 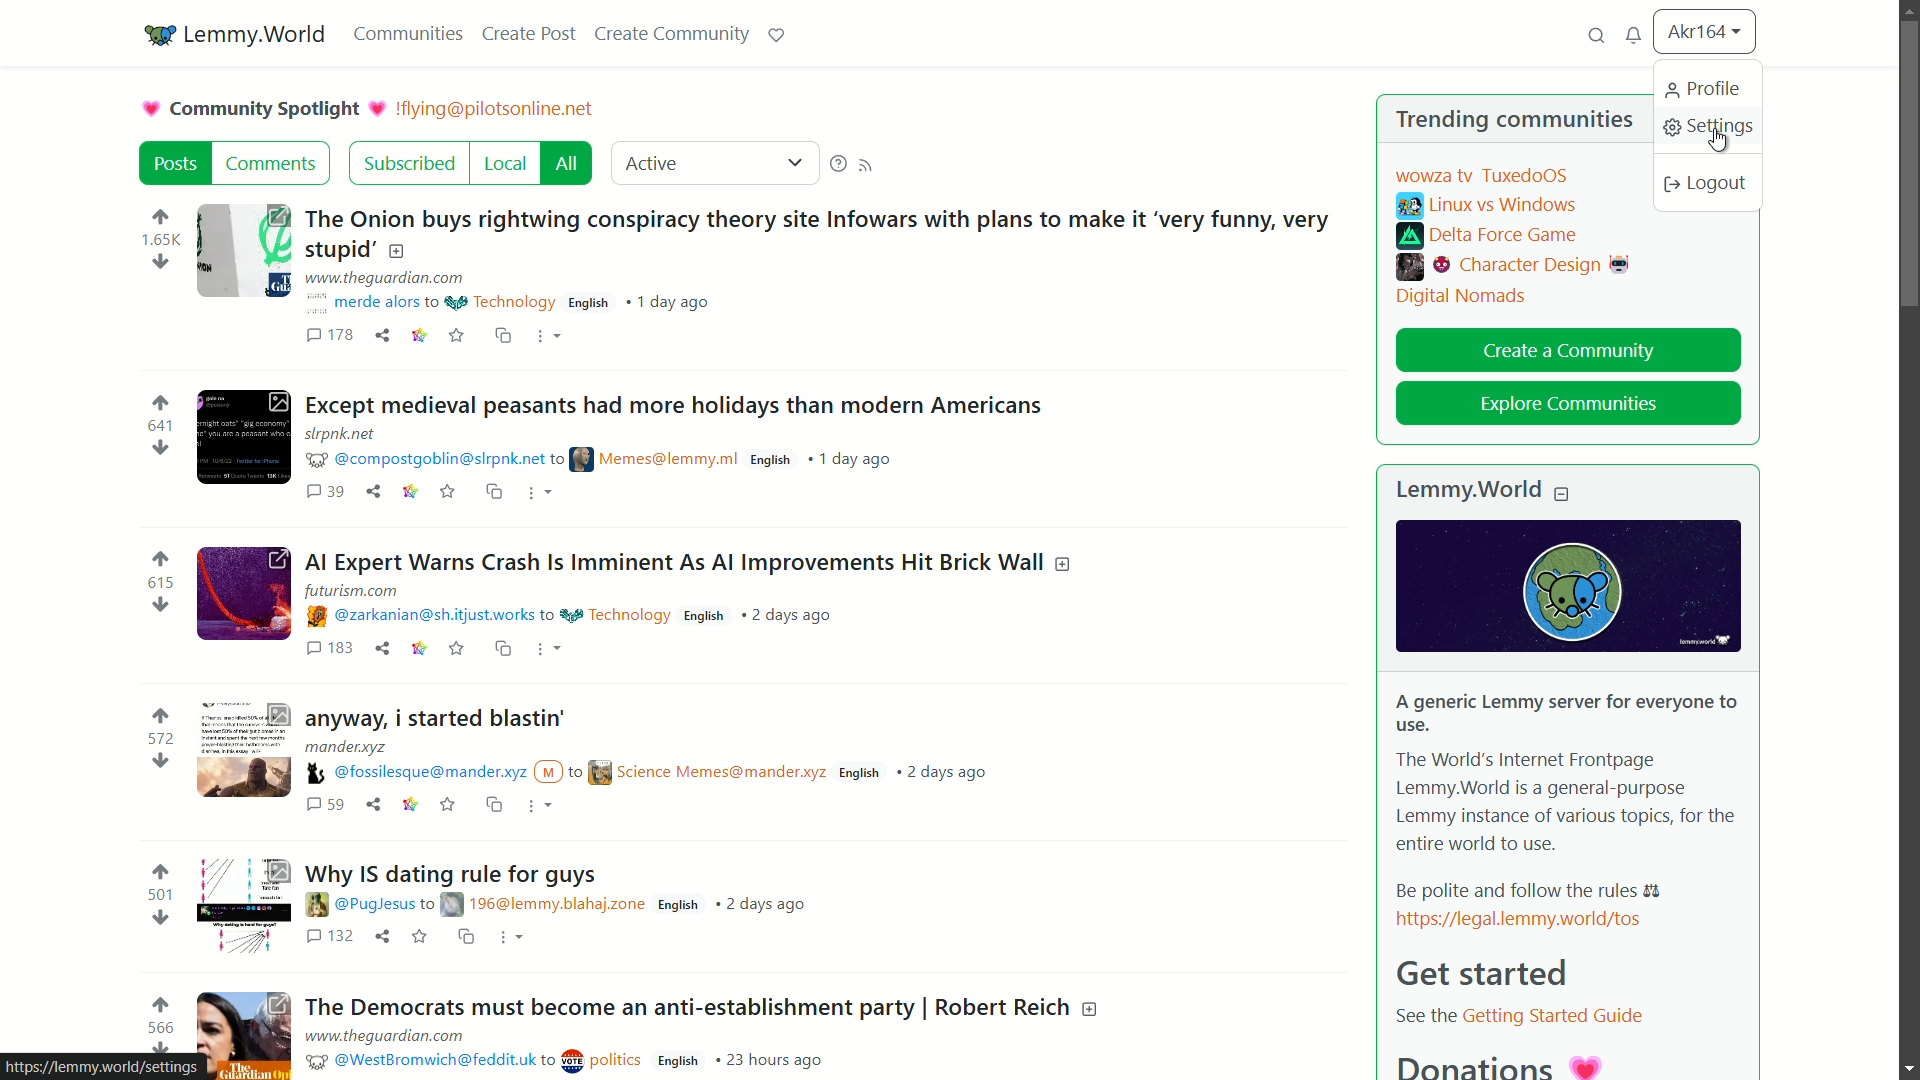 I want to click on support lemmy.world, so click(x=777, y=35).